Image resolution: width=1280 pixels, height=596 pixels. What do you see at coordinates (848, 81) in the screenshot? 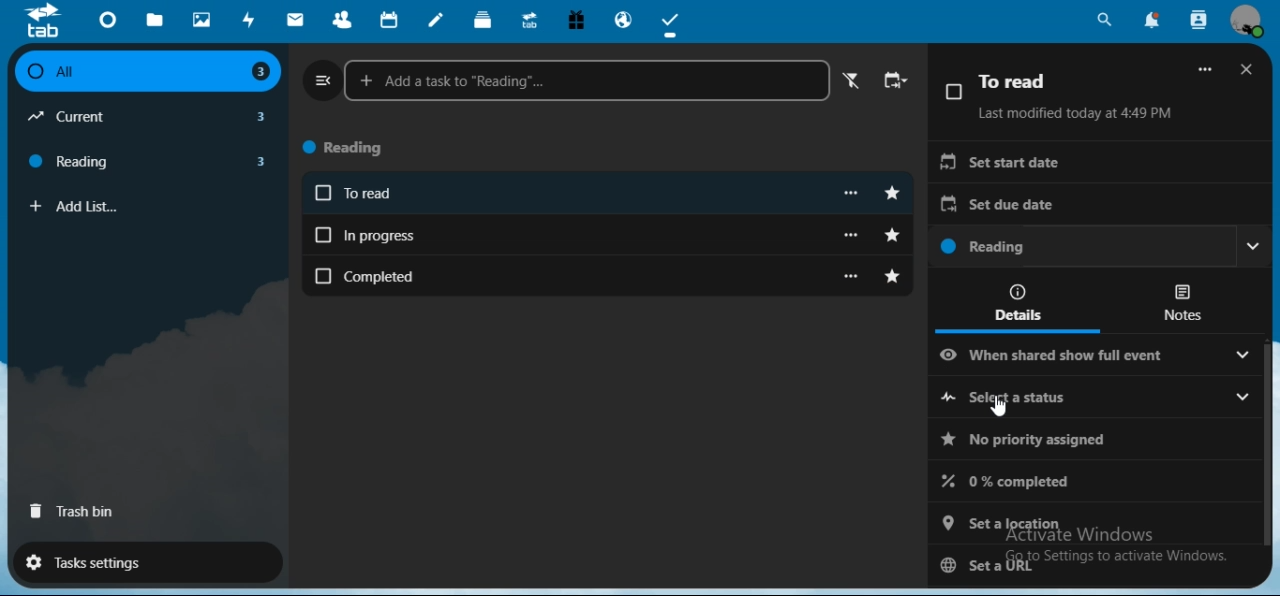
I see `active filter` at bounding box center [848, 81].